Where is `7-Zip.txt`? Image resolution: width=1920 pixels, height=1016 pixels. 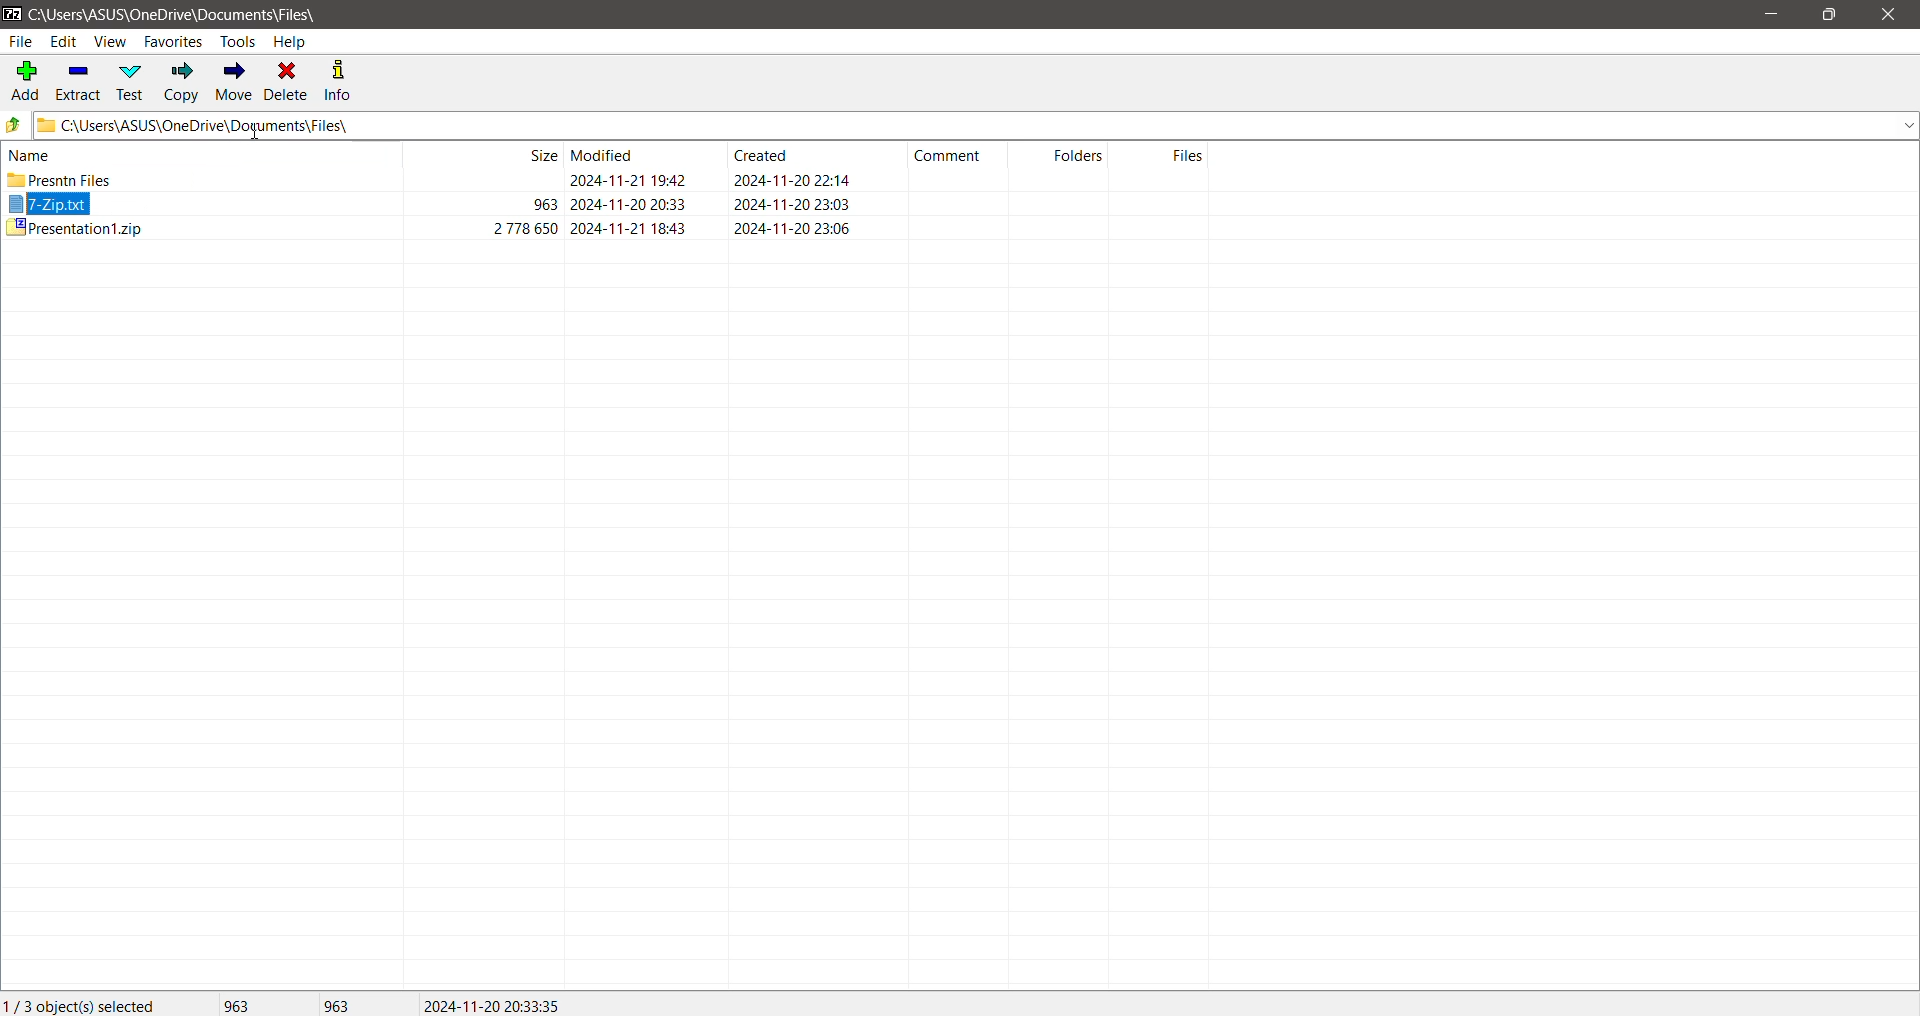
7-Zip.txt is located at coordinates (47, 202).